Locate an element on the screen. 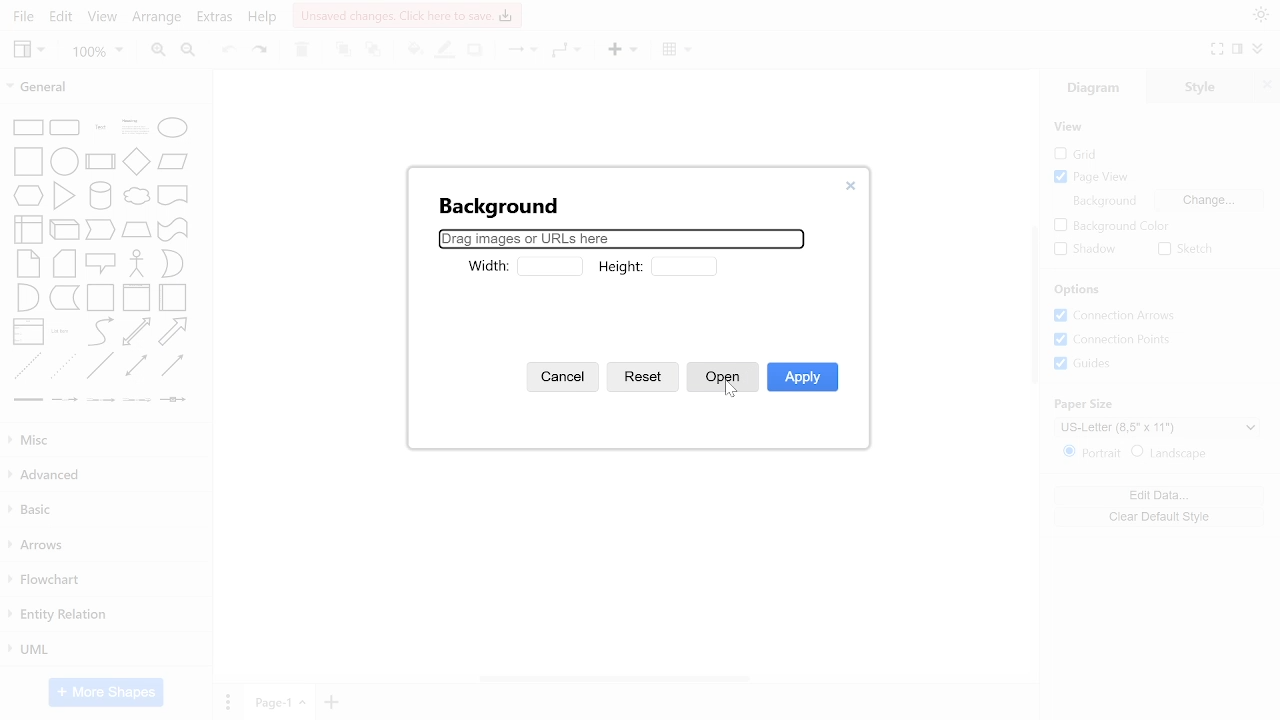 This screenshot has height=720, width=1280. general shapes is located at coordinates (64, 194).